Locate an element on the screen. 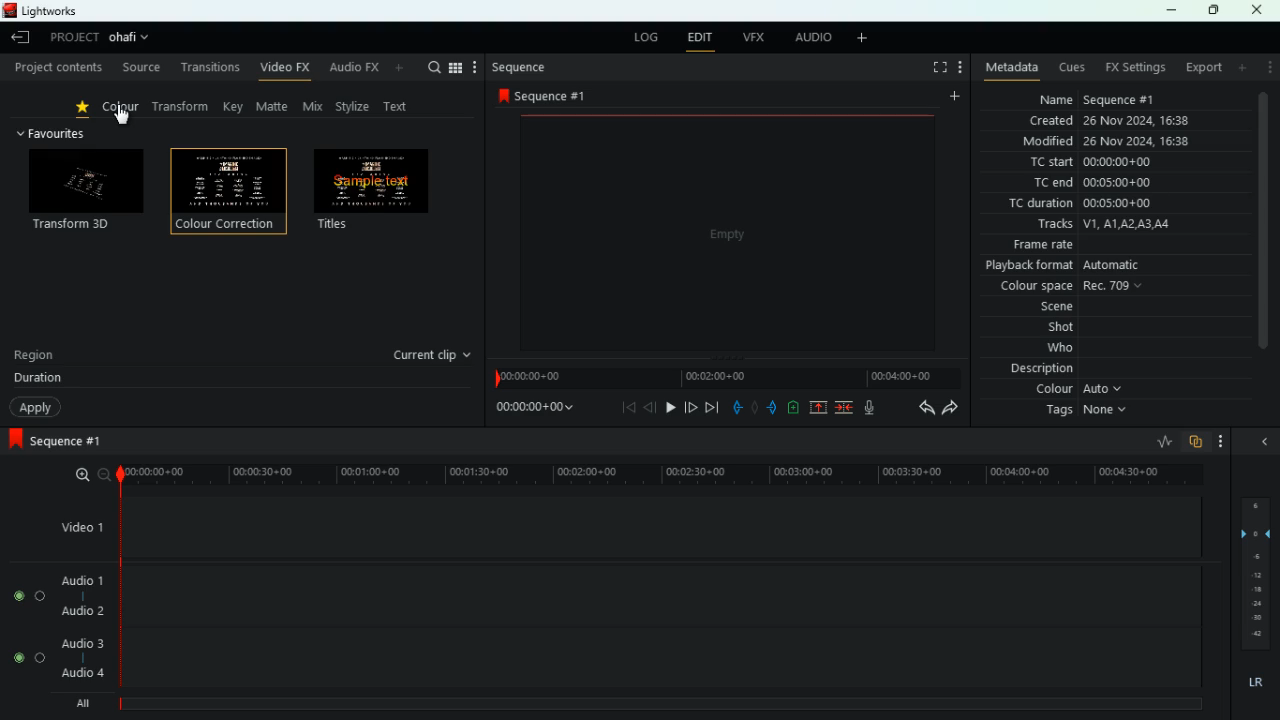 The height and width of the screenshot is (720, 1280). mix is located at coordinates (315, 107).